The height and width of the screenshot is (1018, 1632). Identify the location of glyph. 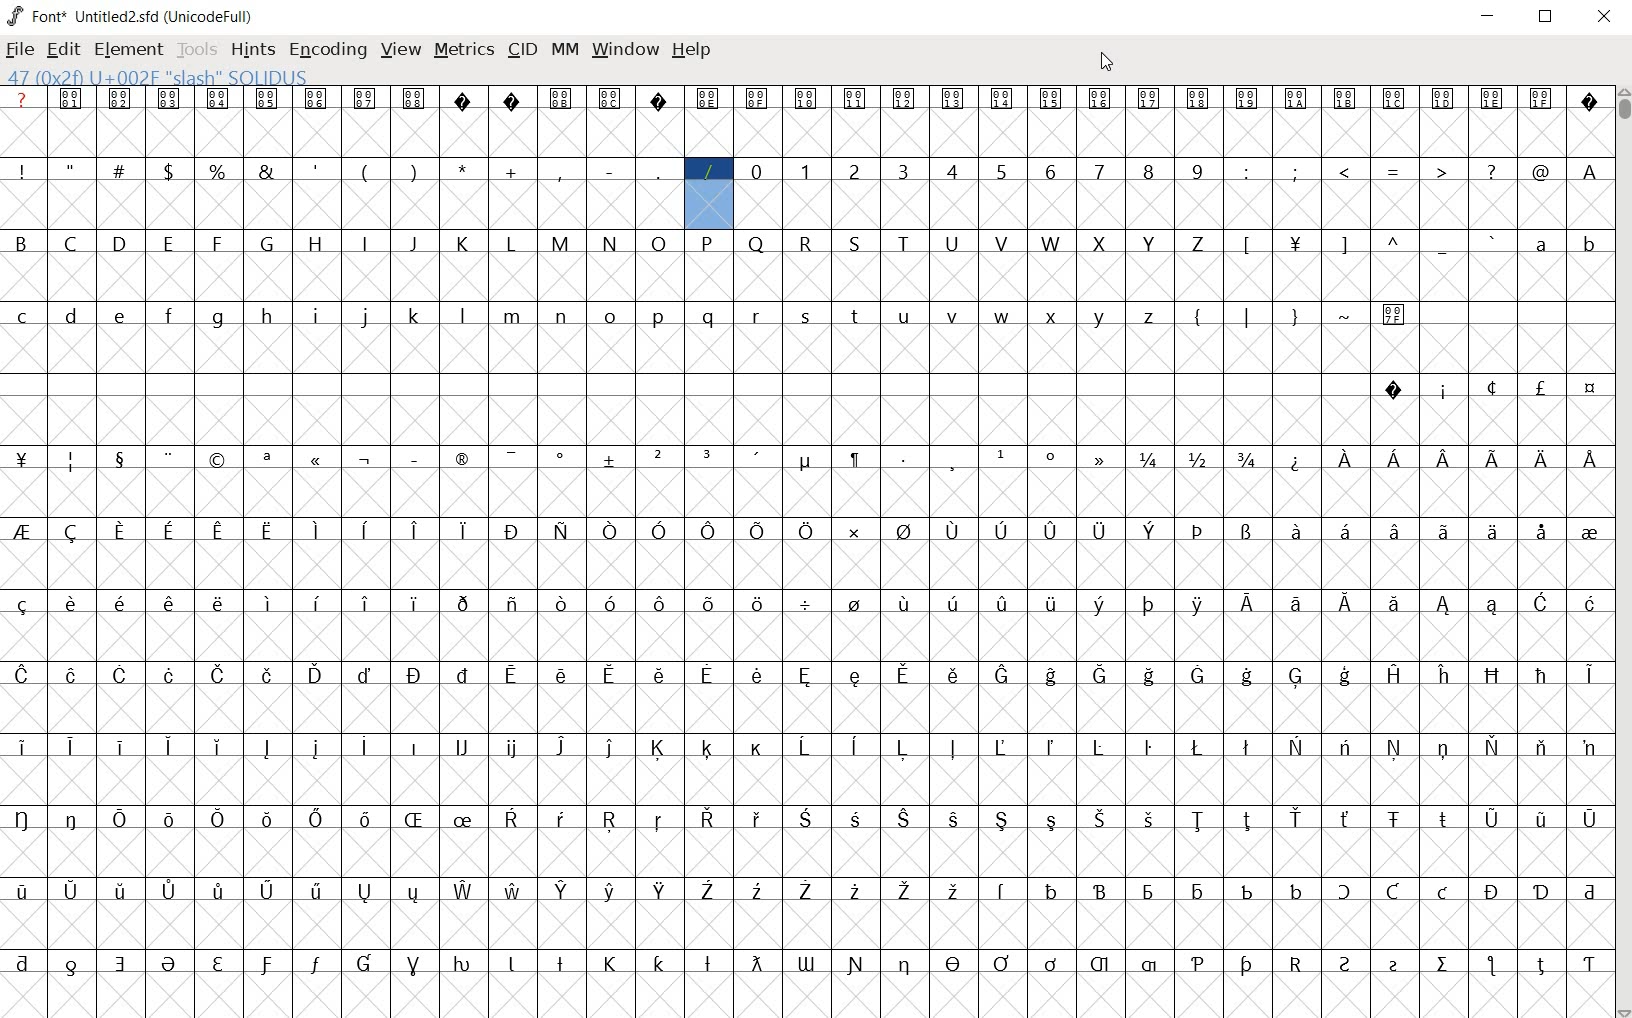
(561, 891).